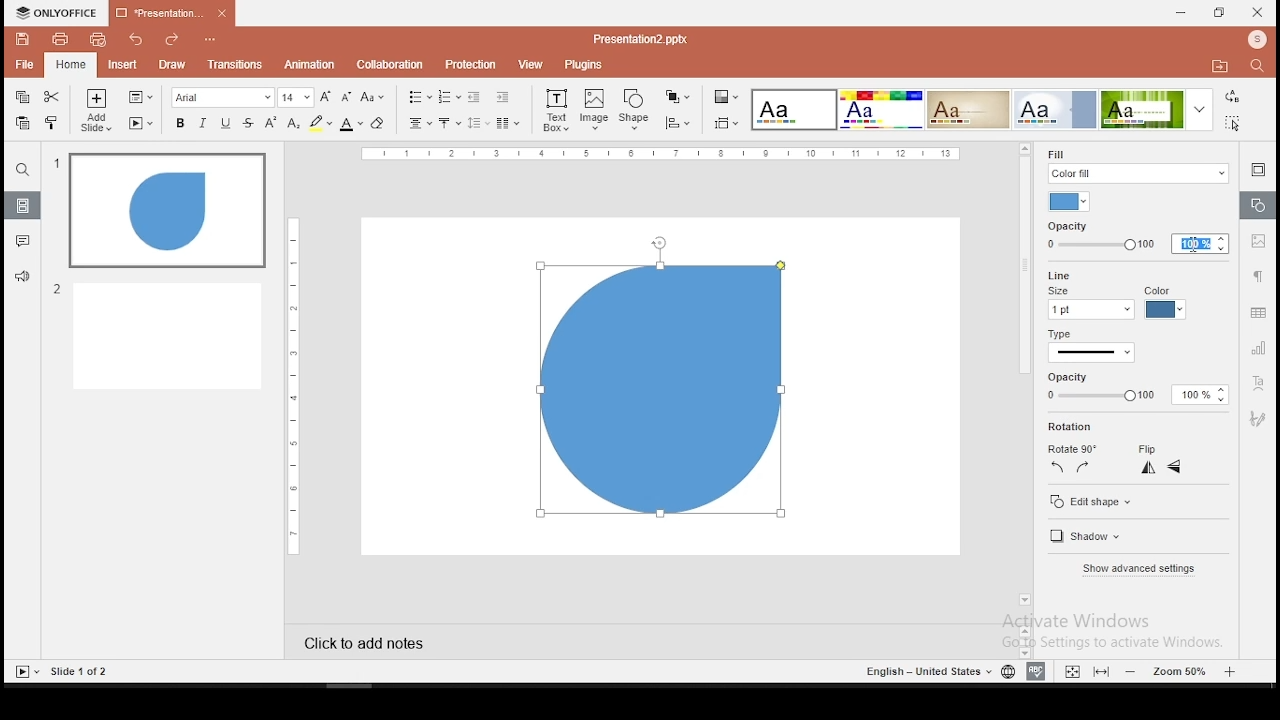 This screenshot has width=1280, height=720. What do you see at coordinates (556, 110) in the screenshot?
I see `text box` at bounding box center [556, 110].